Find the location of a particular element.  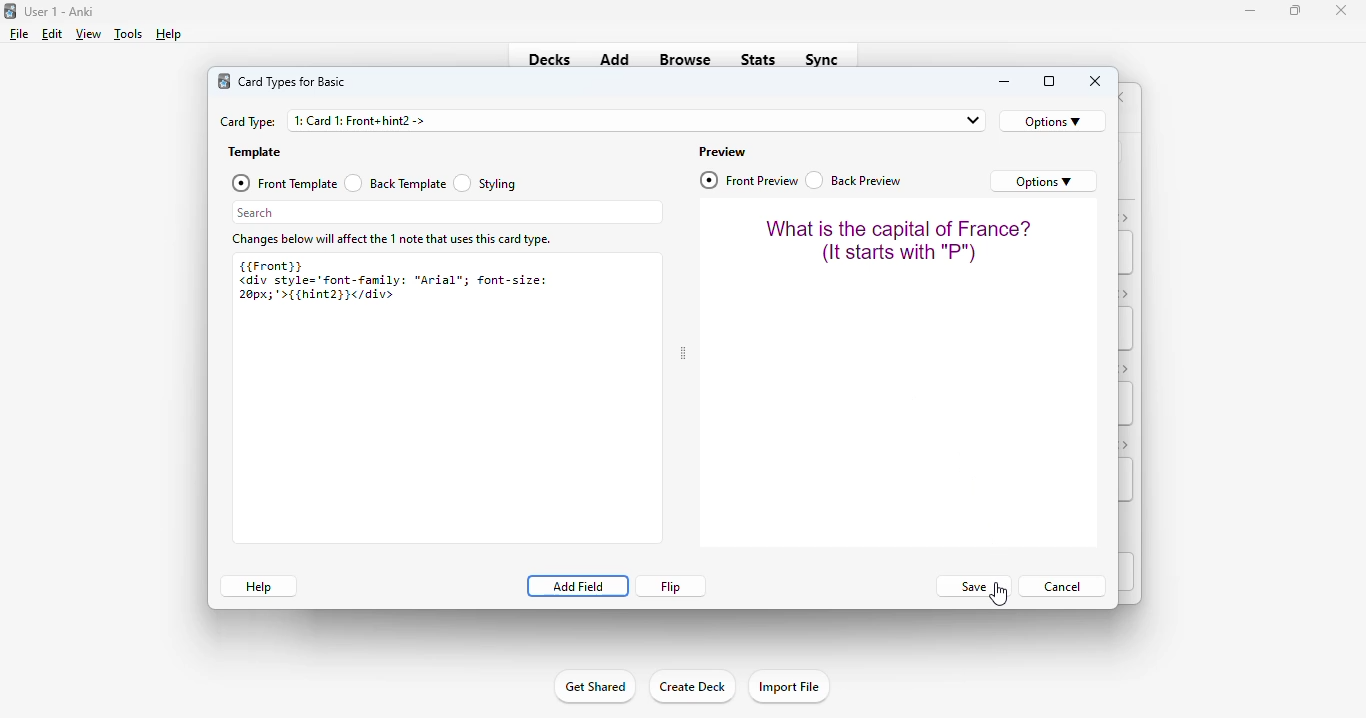

back preview is located at coordinates (855, 180).